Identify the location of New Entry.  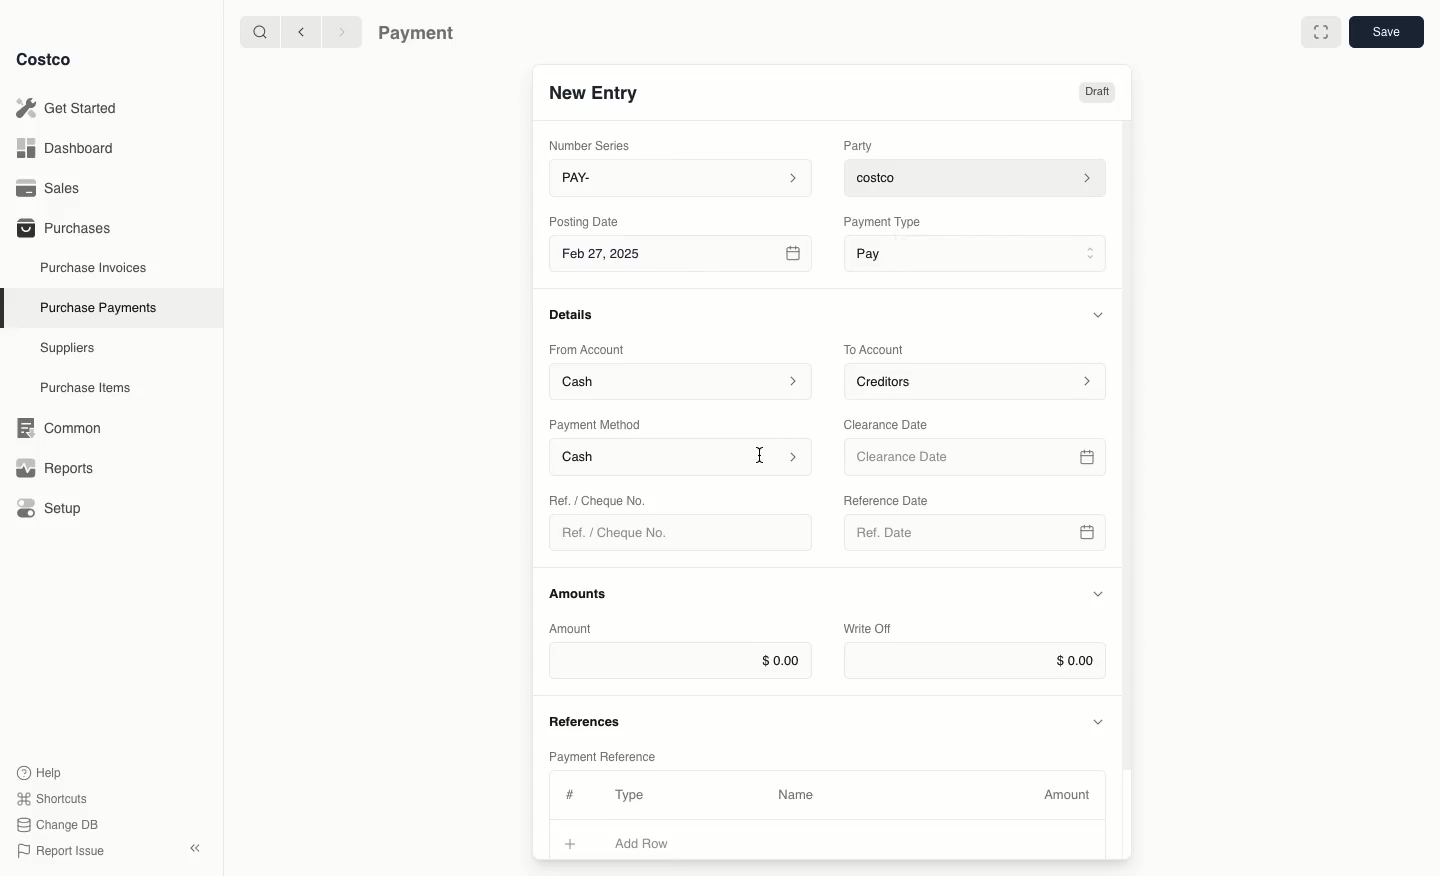
(595, 92).